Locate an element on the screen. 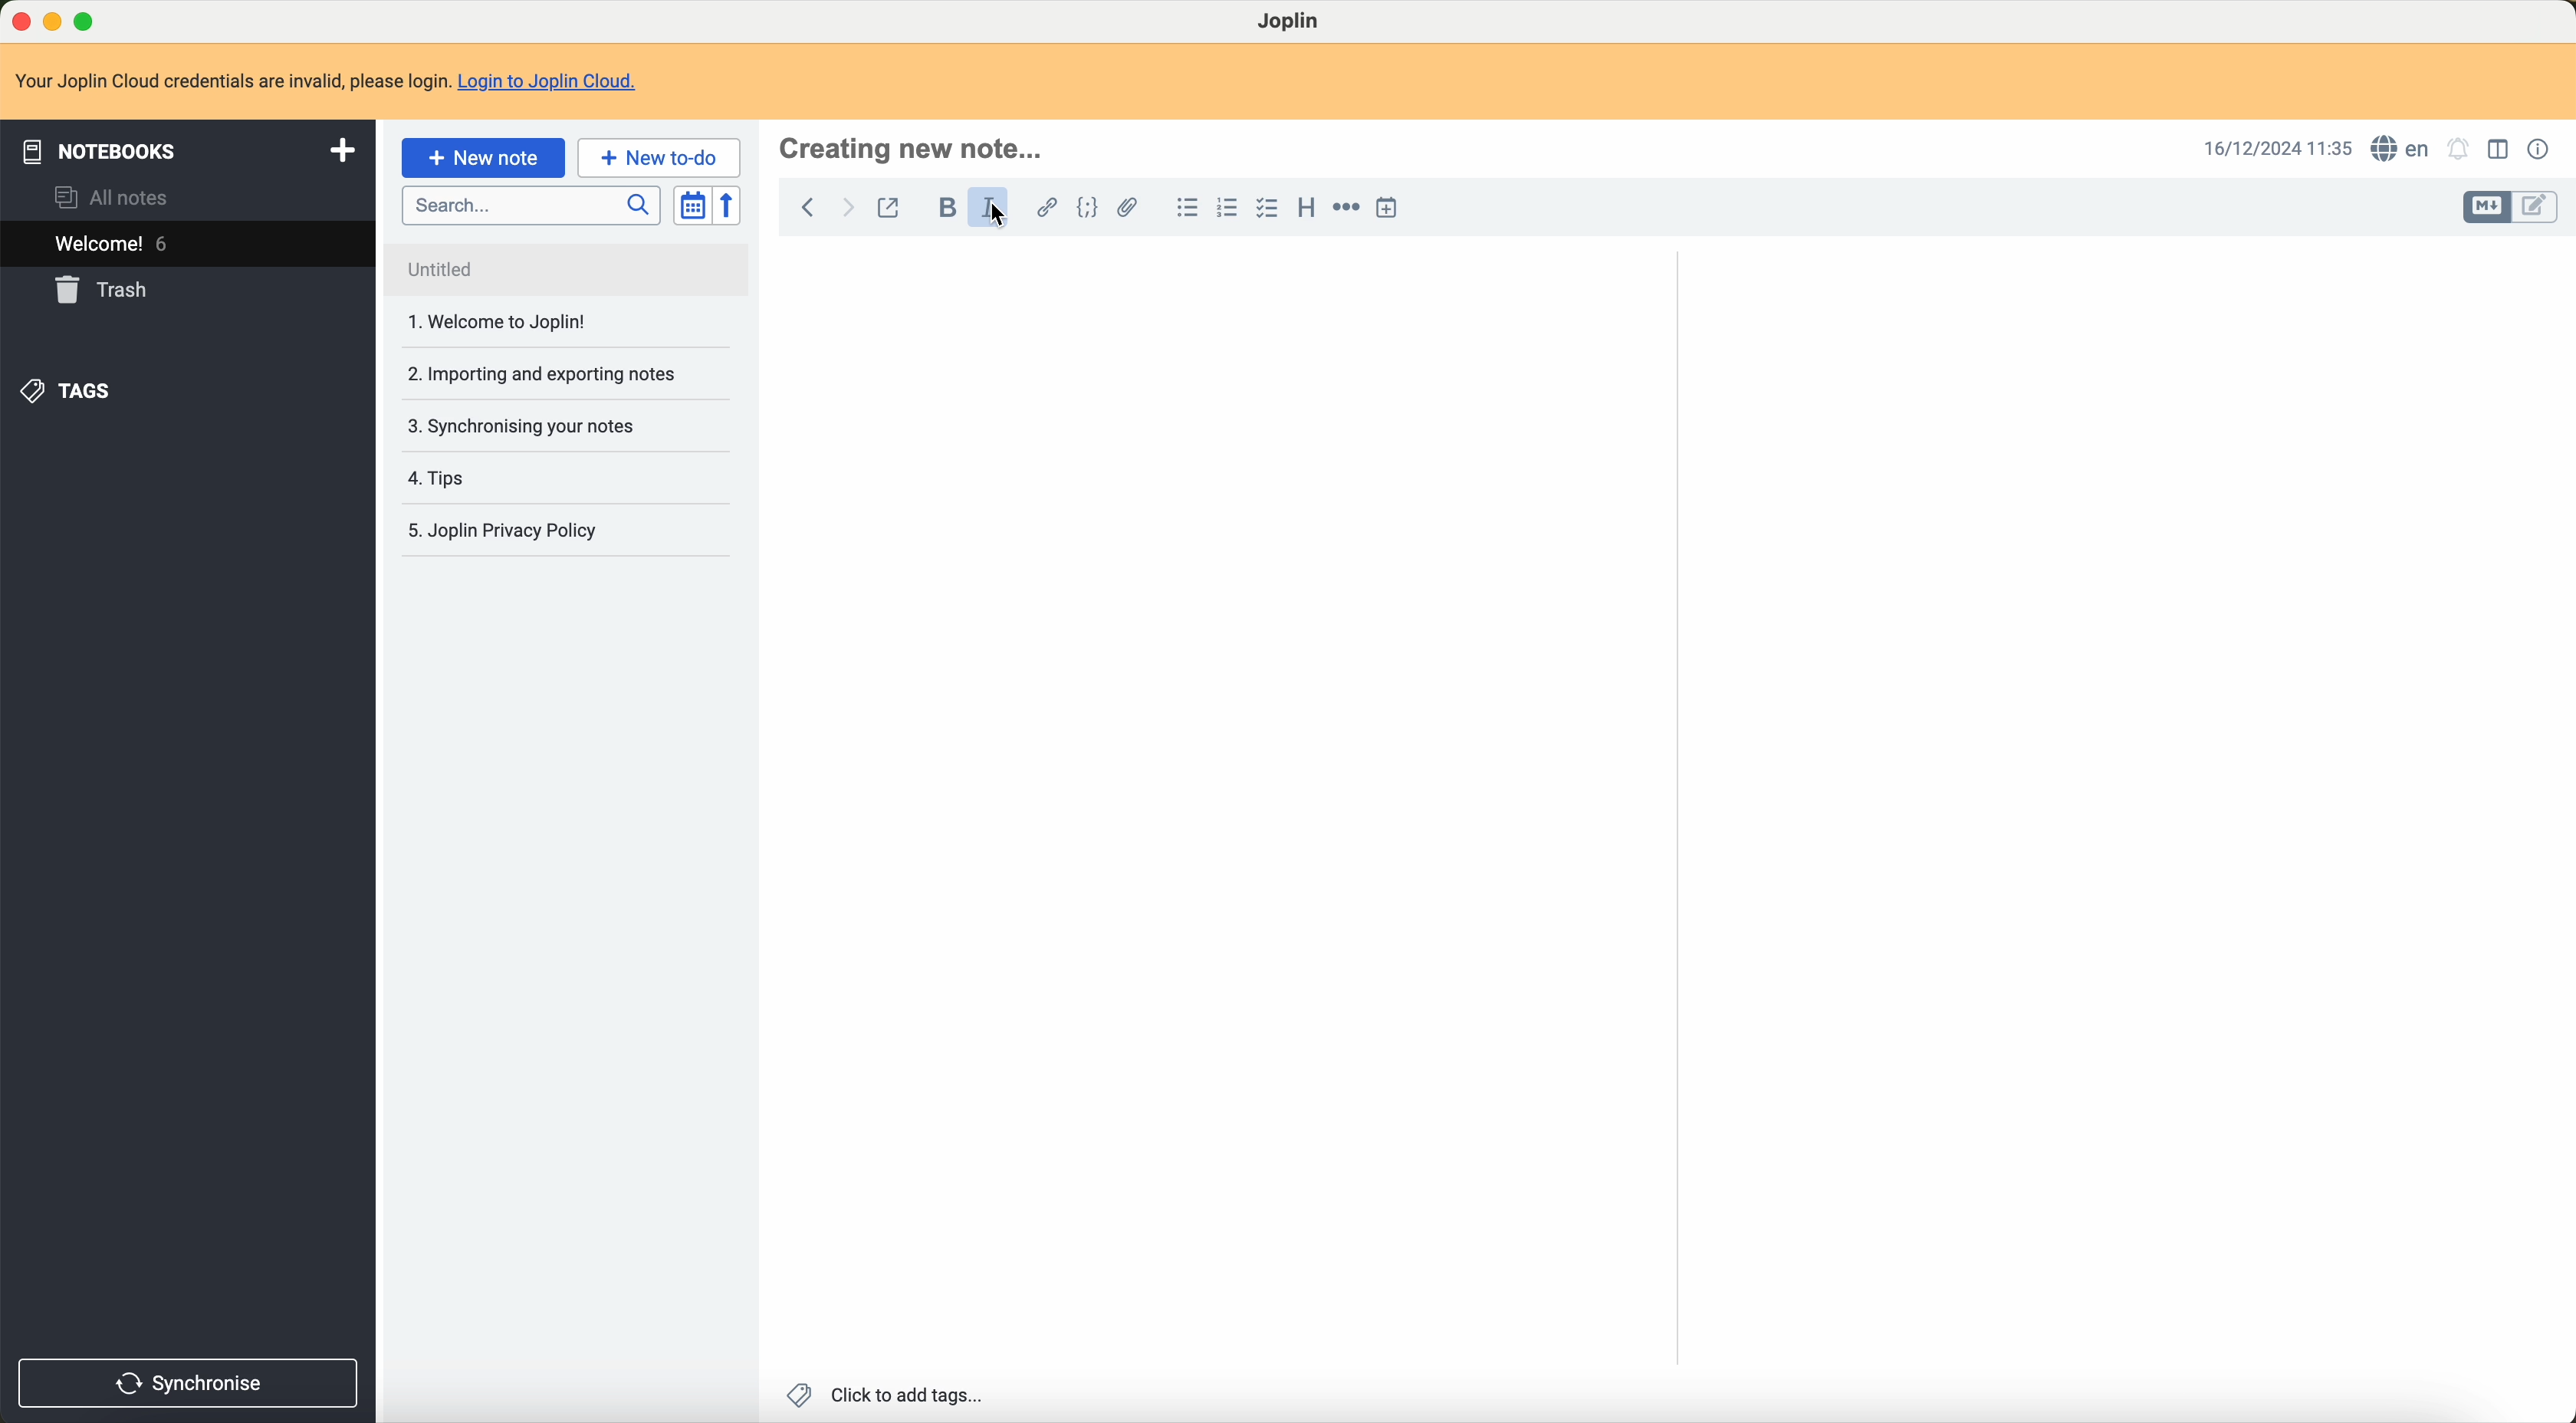  minimize is located at coordinates (53, 21).